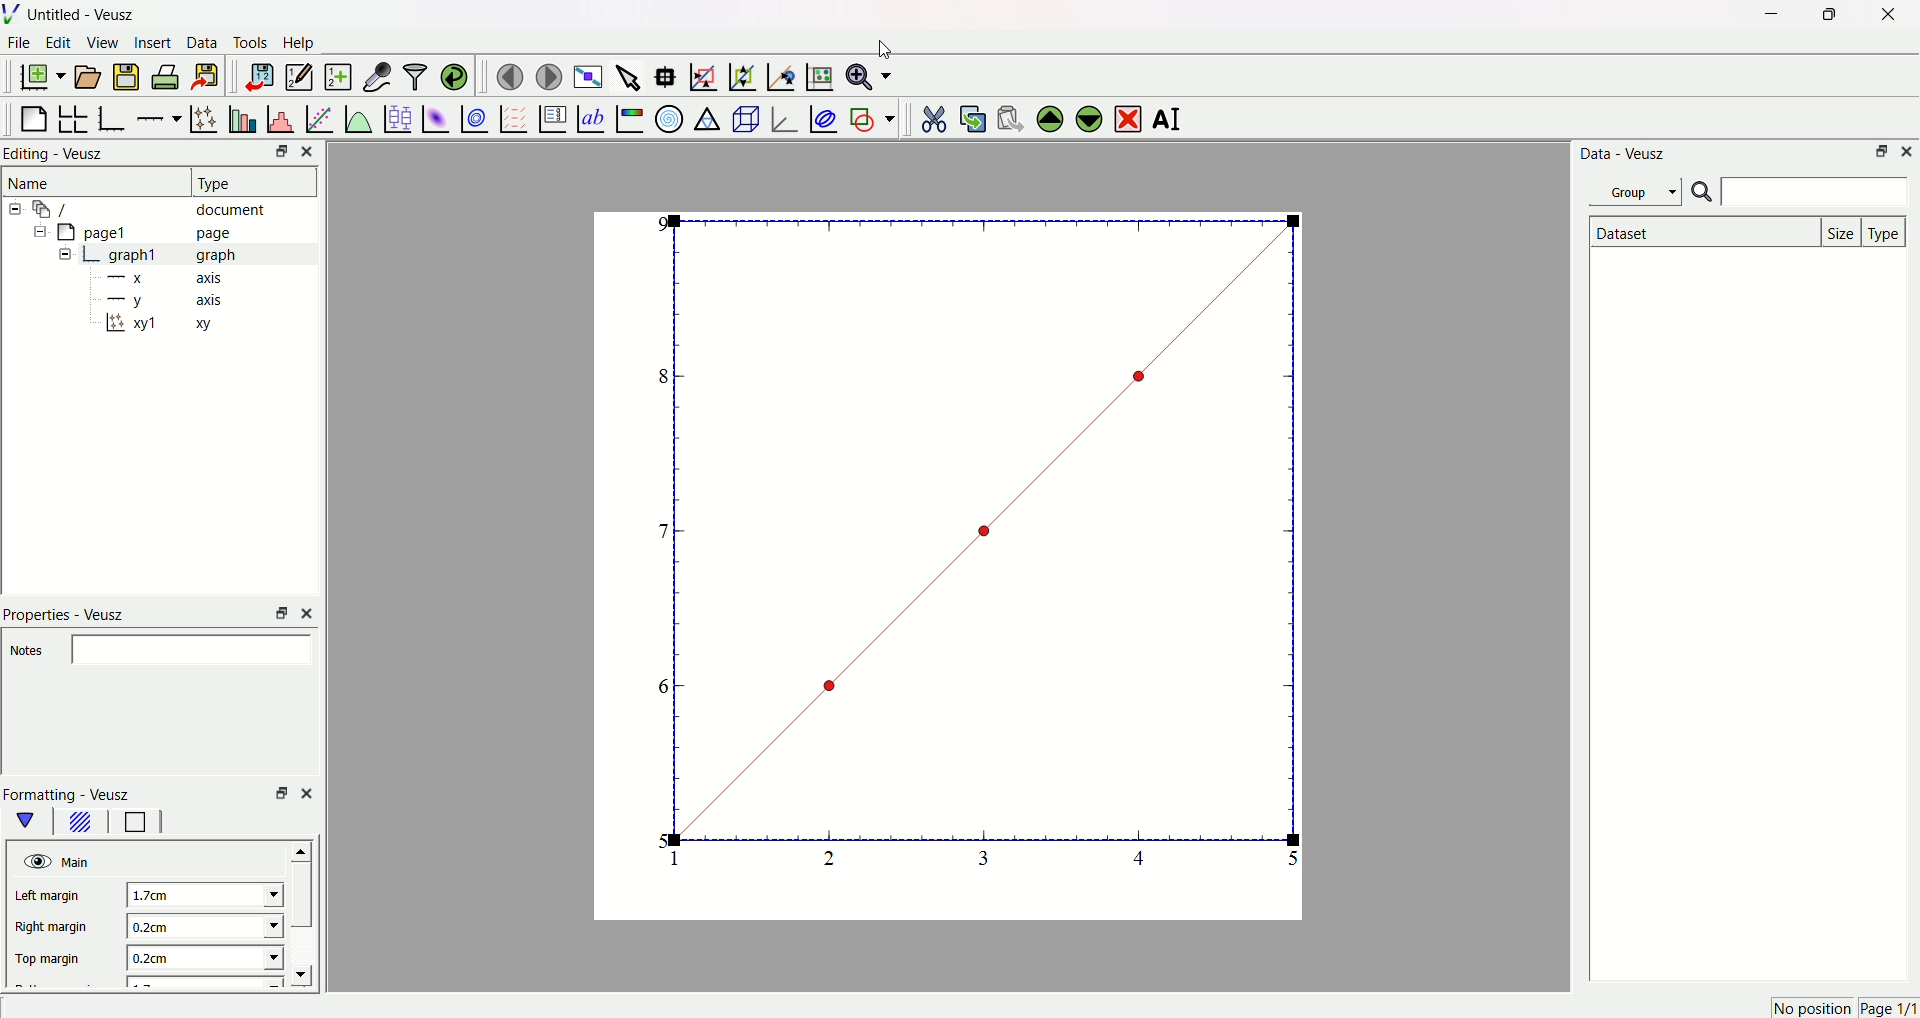 Image resolution: width=1920 pixels, height=1018 pixels. I want to click on zoom functions, so click(869, 76).